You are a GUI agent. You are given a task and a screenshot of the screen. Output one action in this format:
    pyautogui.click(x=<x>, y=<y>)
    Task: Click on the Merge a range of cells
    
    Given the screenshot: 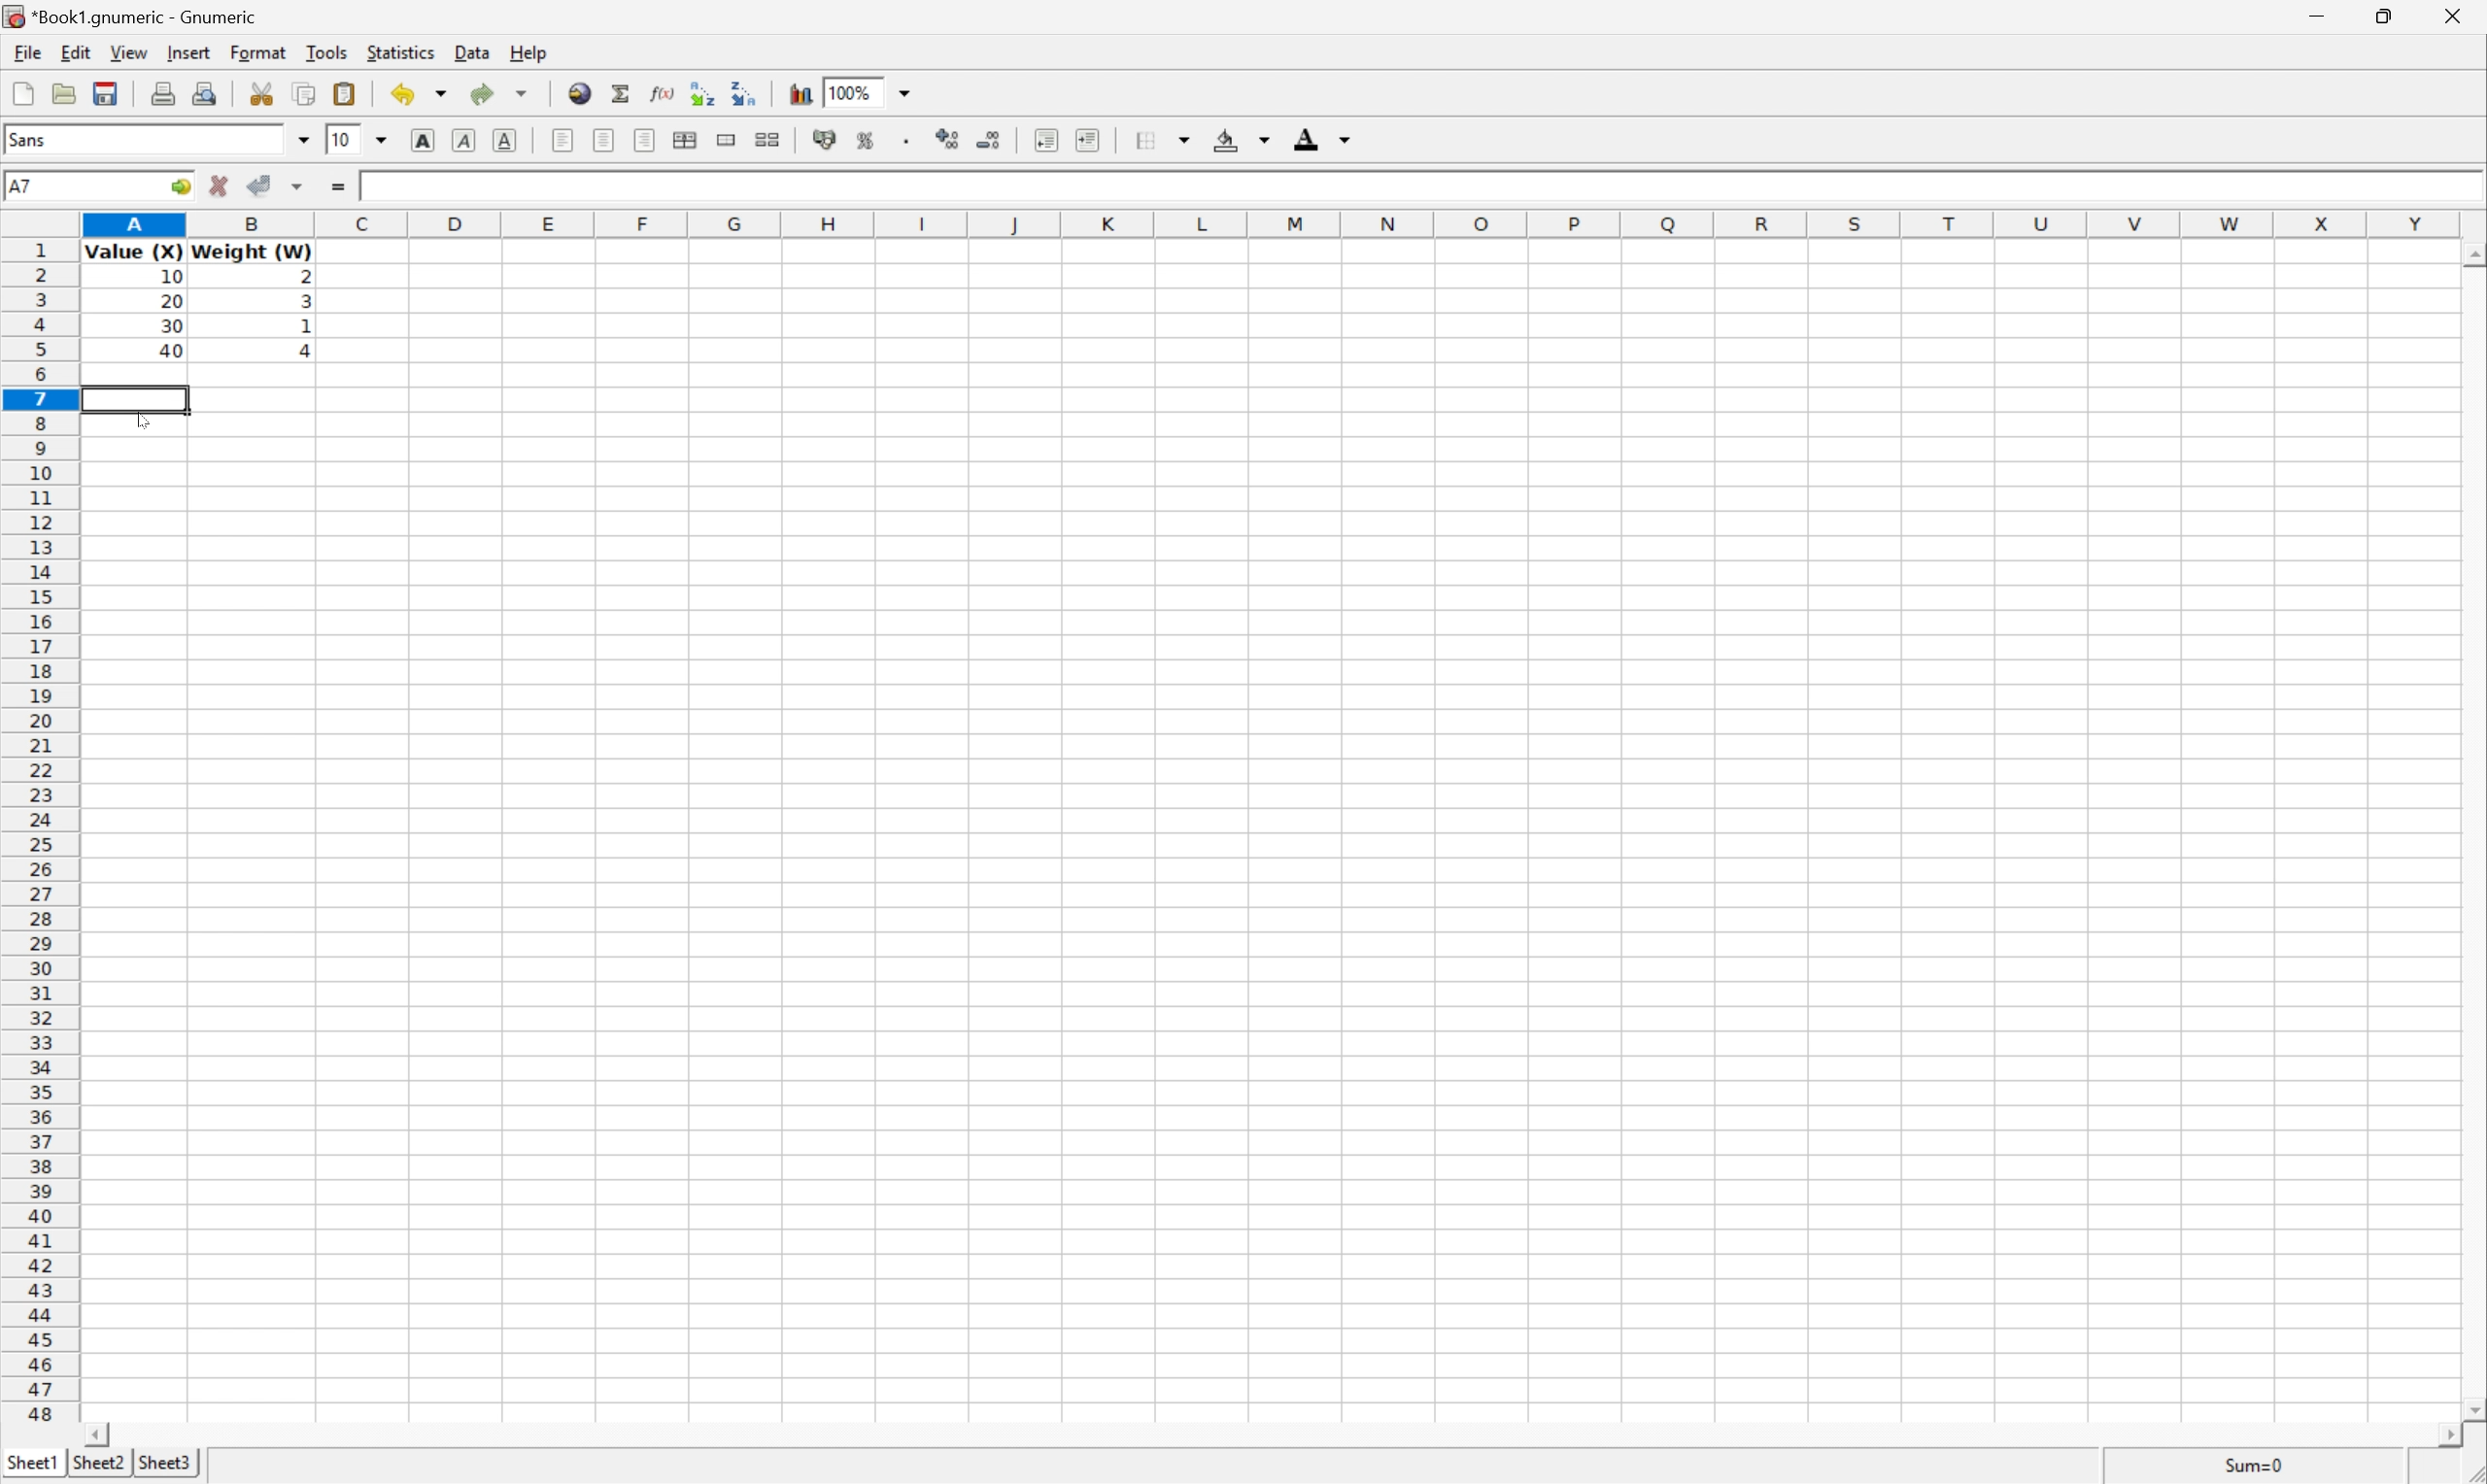 What is the action you would take?
    pyautogui.click(x=728, y=141)
    